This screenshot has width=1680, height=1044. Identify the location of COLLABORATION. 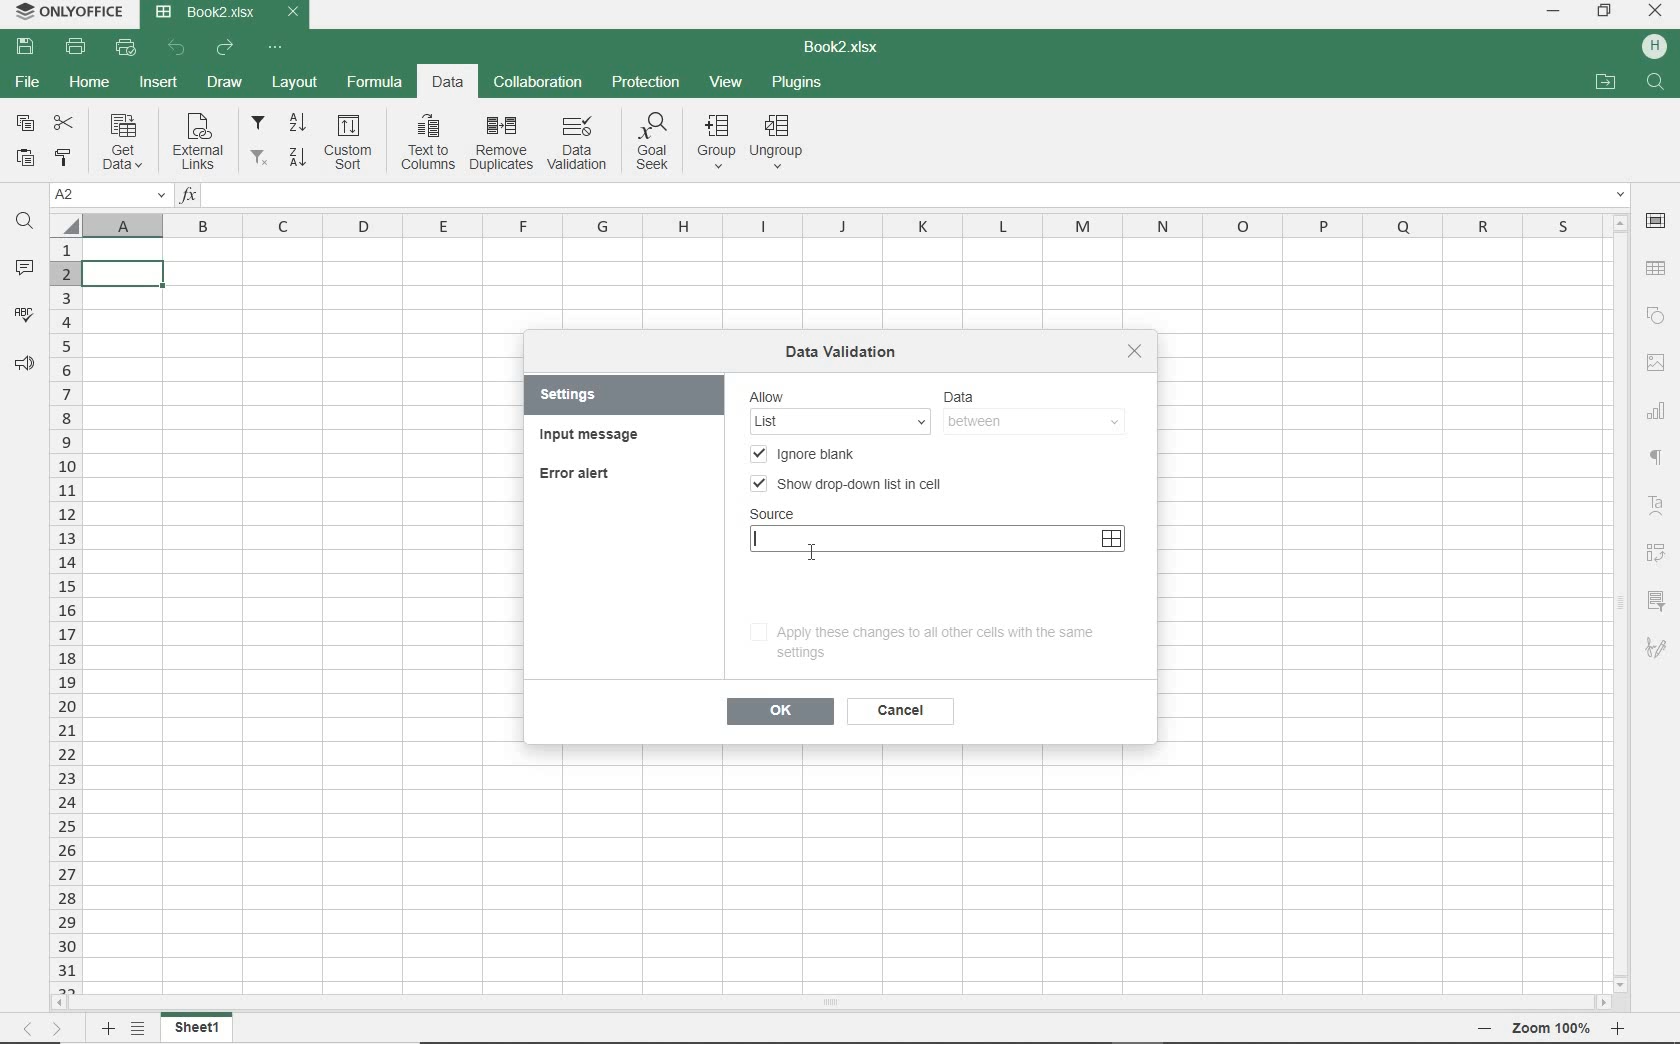
(536, 83).